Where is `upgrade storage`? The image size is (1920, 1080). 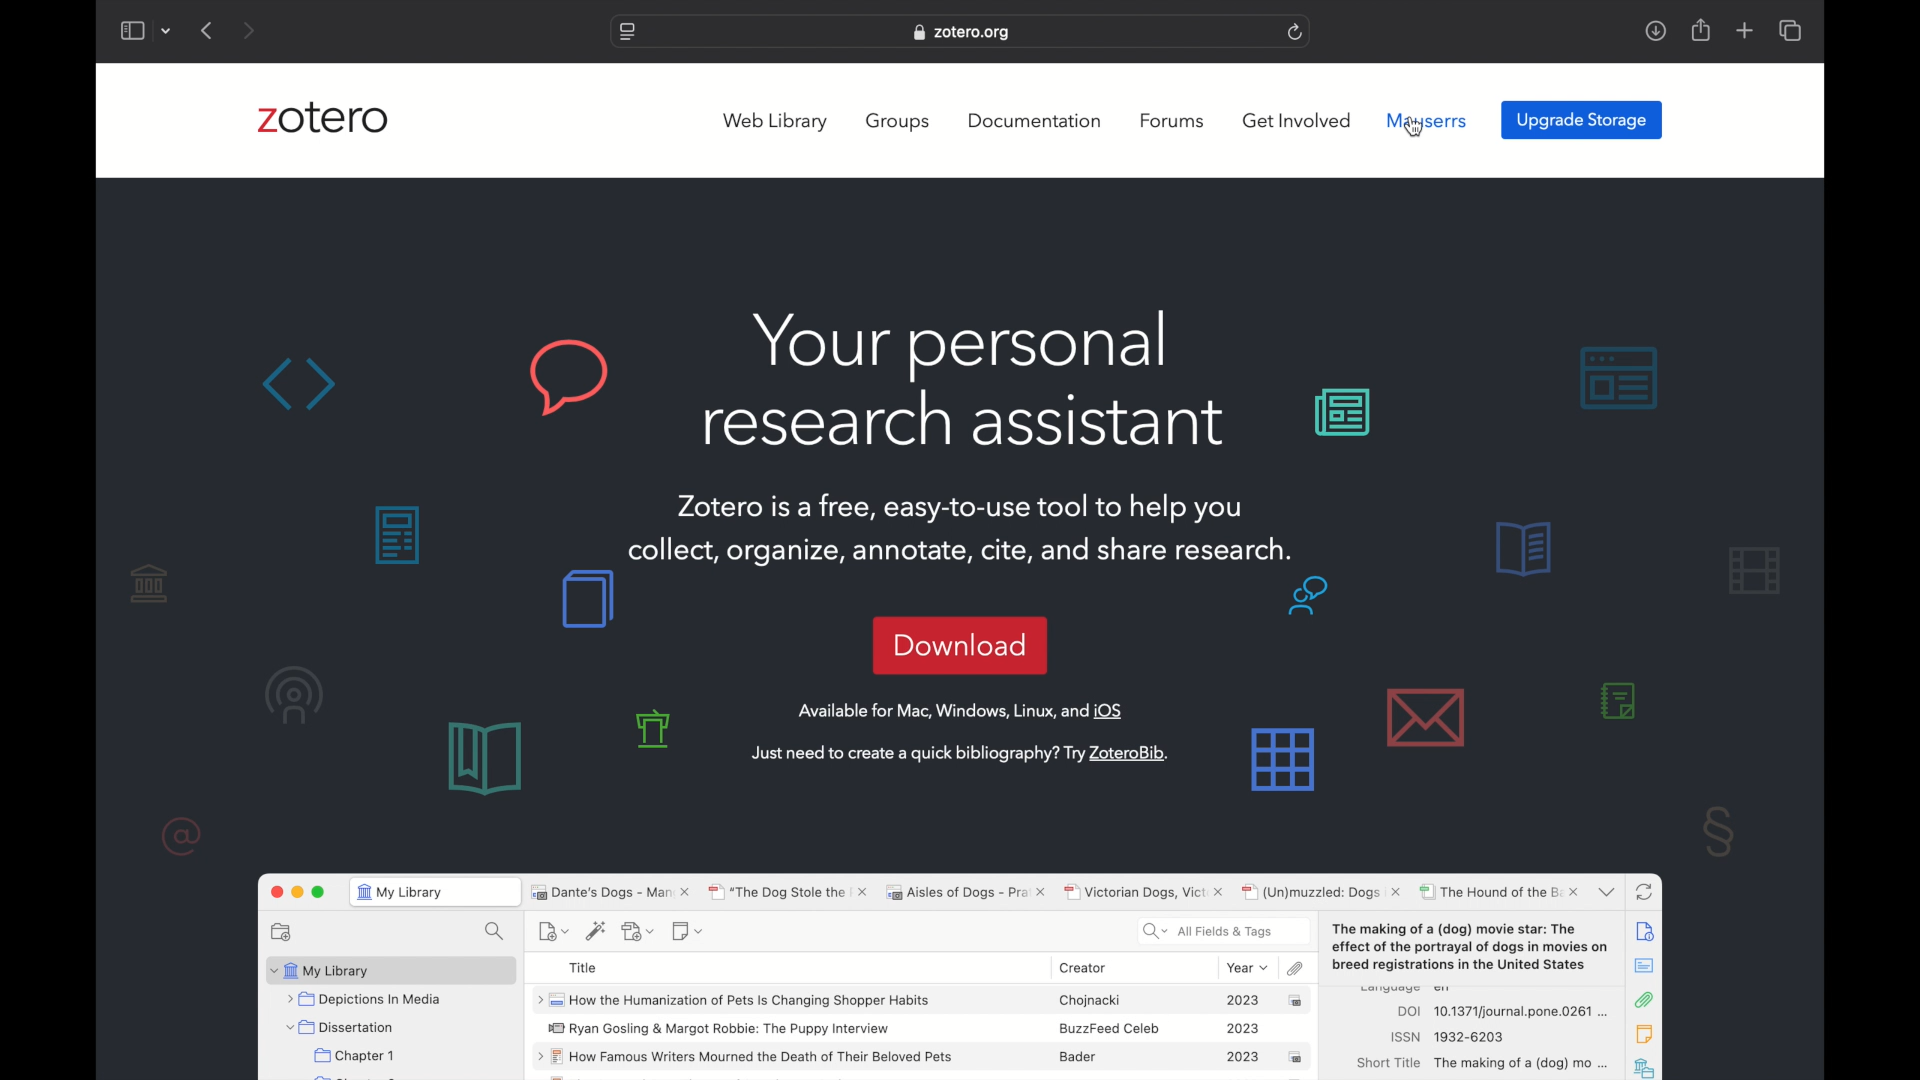 upgrade storage is located at coordinates (1582, 120).